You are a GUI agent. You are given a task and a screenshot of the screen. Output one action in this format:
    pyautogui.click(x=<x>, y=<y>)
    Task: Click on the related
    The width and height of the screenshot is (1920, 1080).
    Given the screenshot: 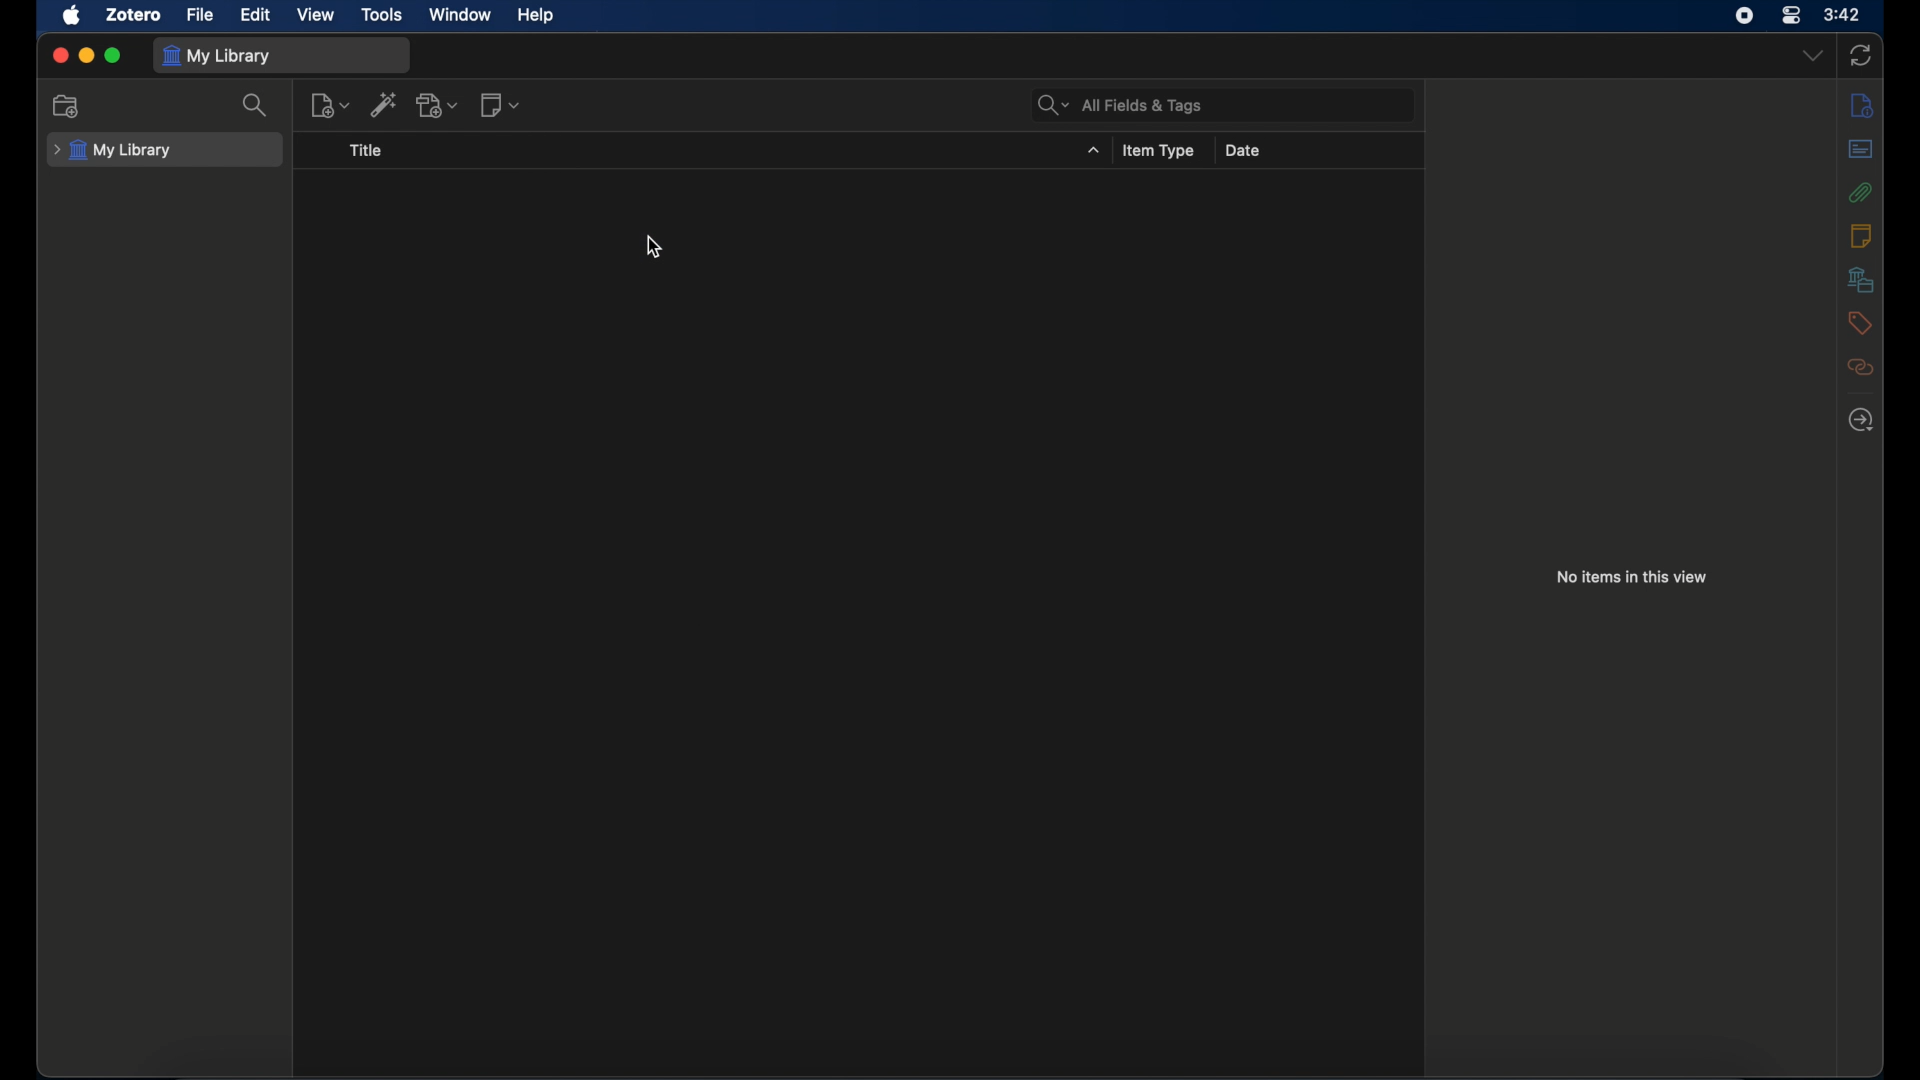 What is the action you would take?
    pyautogui.click(x=1859, y=367)
    